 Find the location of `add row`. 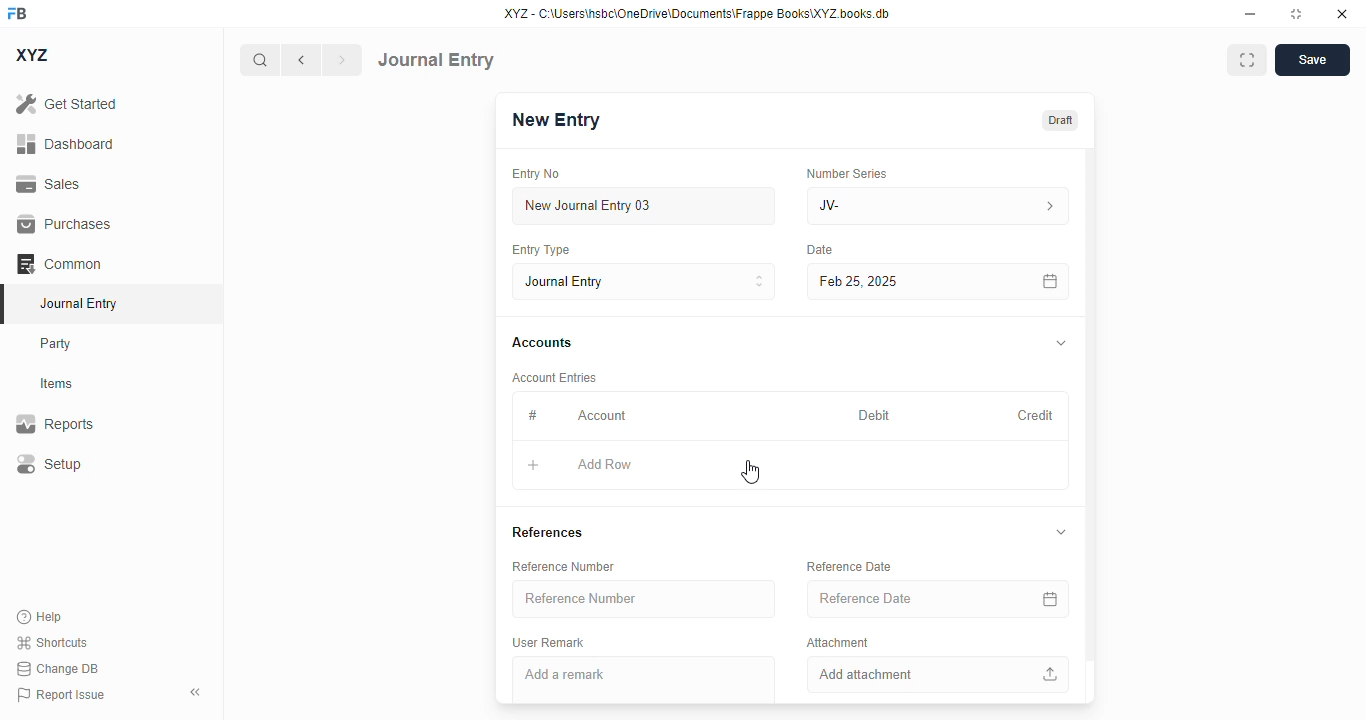

add row is located at coordinates (604, 464).